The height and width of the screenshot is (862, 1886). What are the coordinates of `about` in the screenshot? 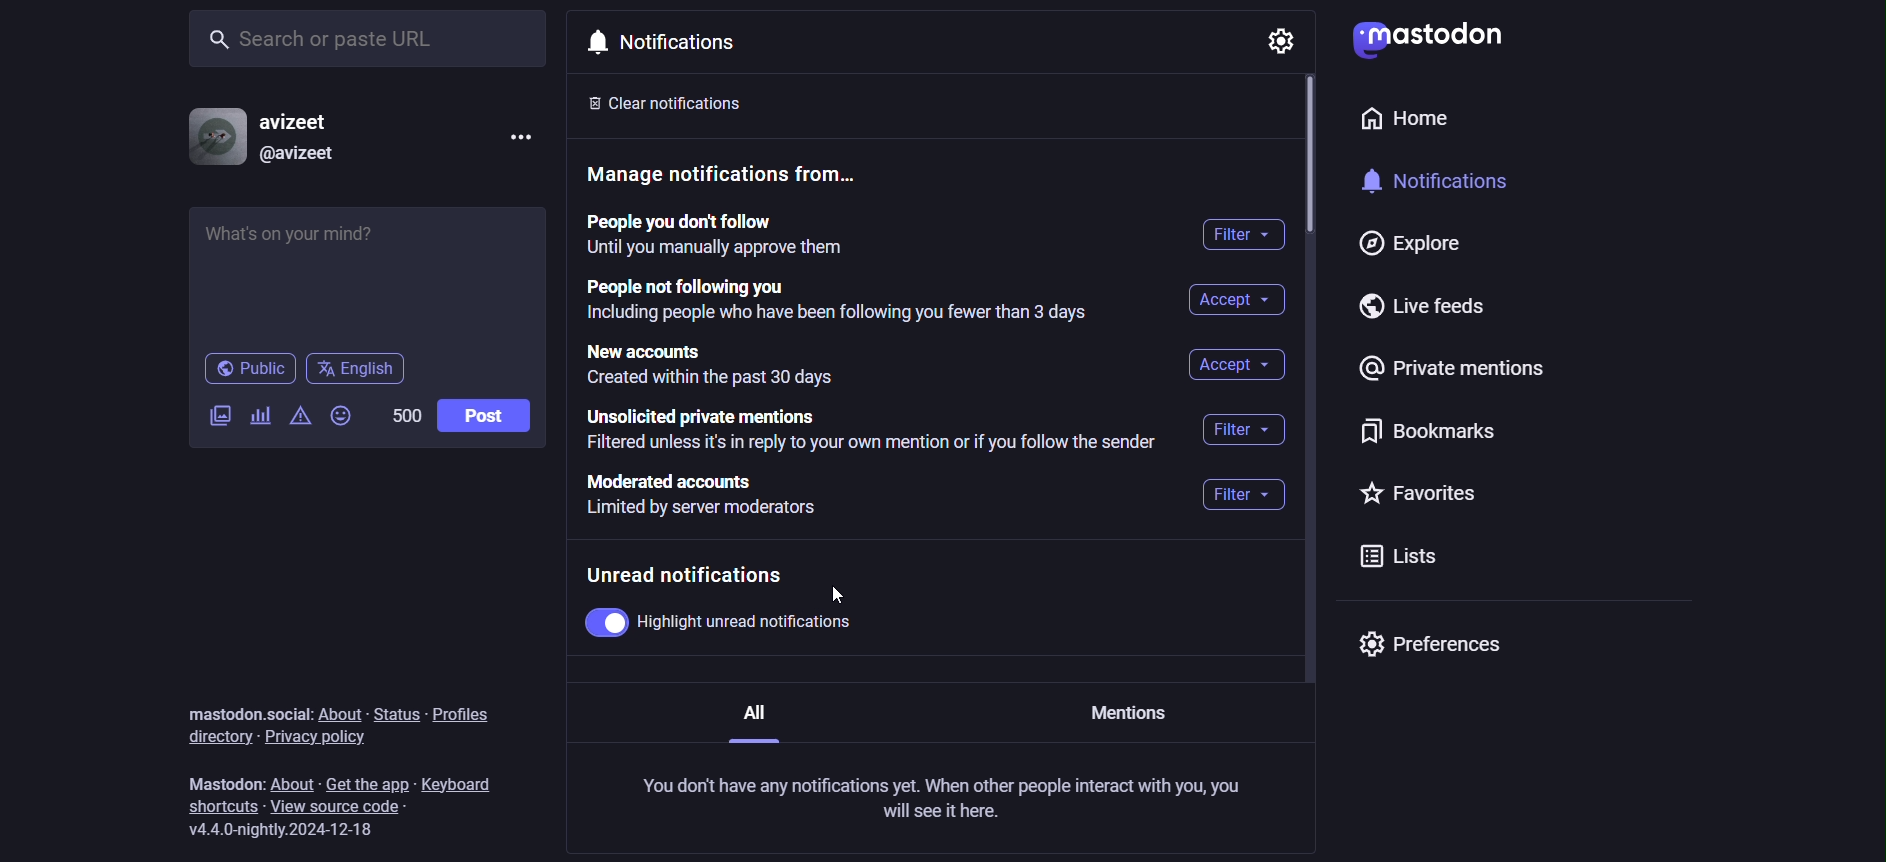 It's located at (295, 784).